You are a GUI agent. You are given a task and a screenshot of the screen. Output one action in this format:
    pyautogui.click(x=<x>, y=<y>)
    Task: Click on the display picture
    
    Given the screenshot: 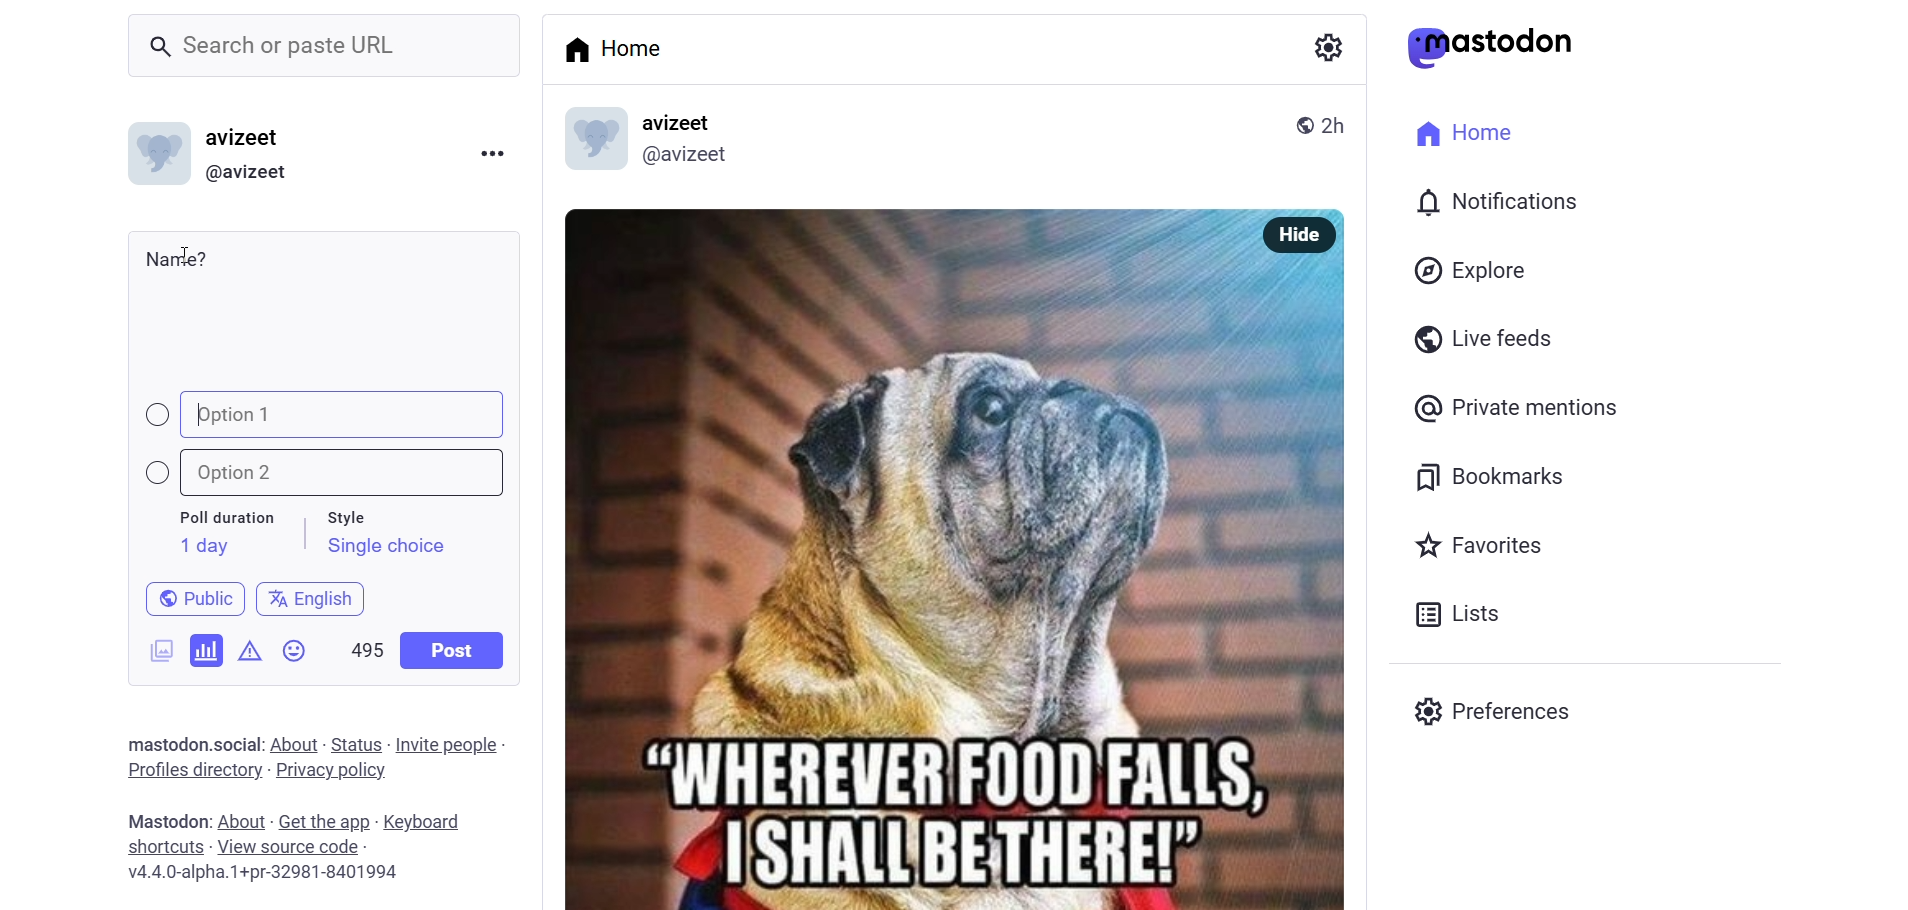 What is the action you would take?
    pyautogui.click(x=585, y=141)
    